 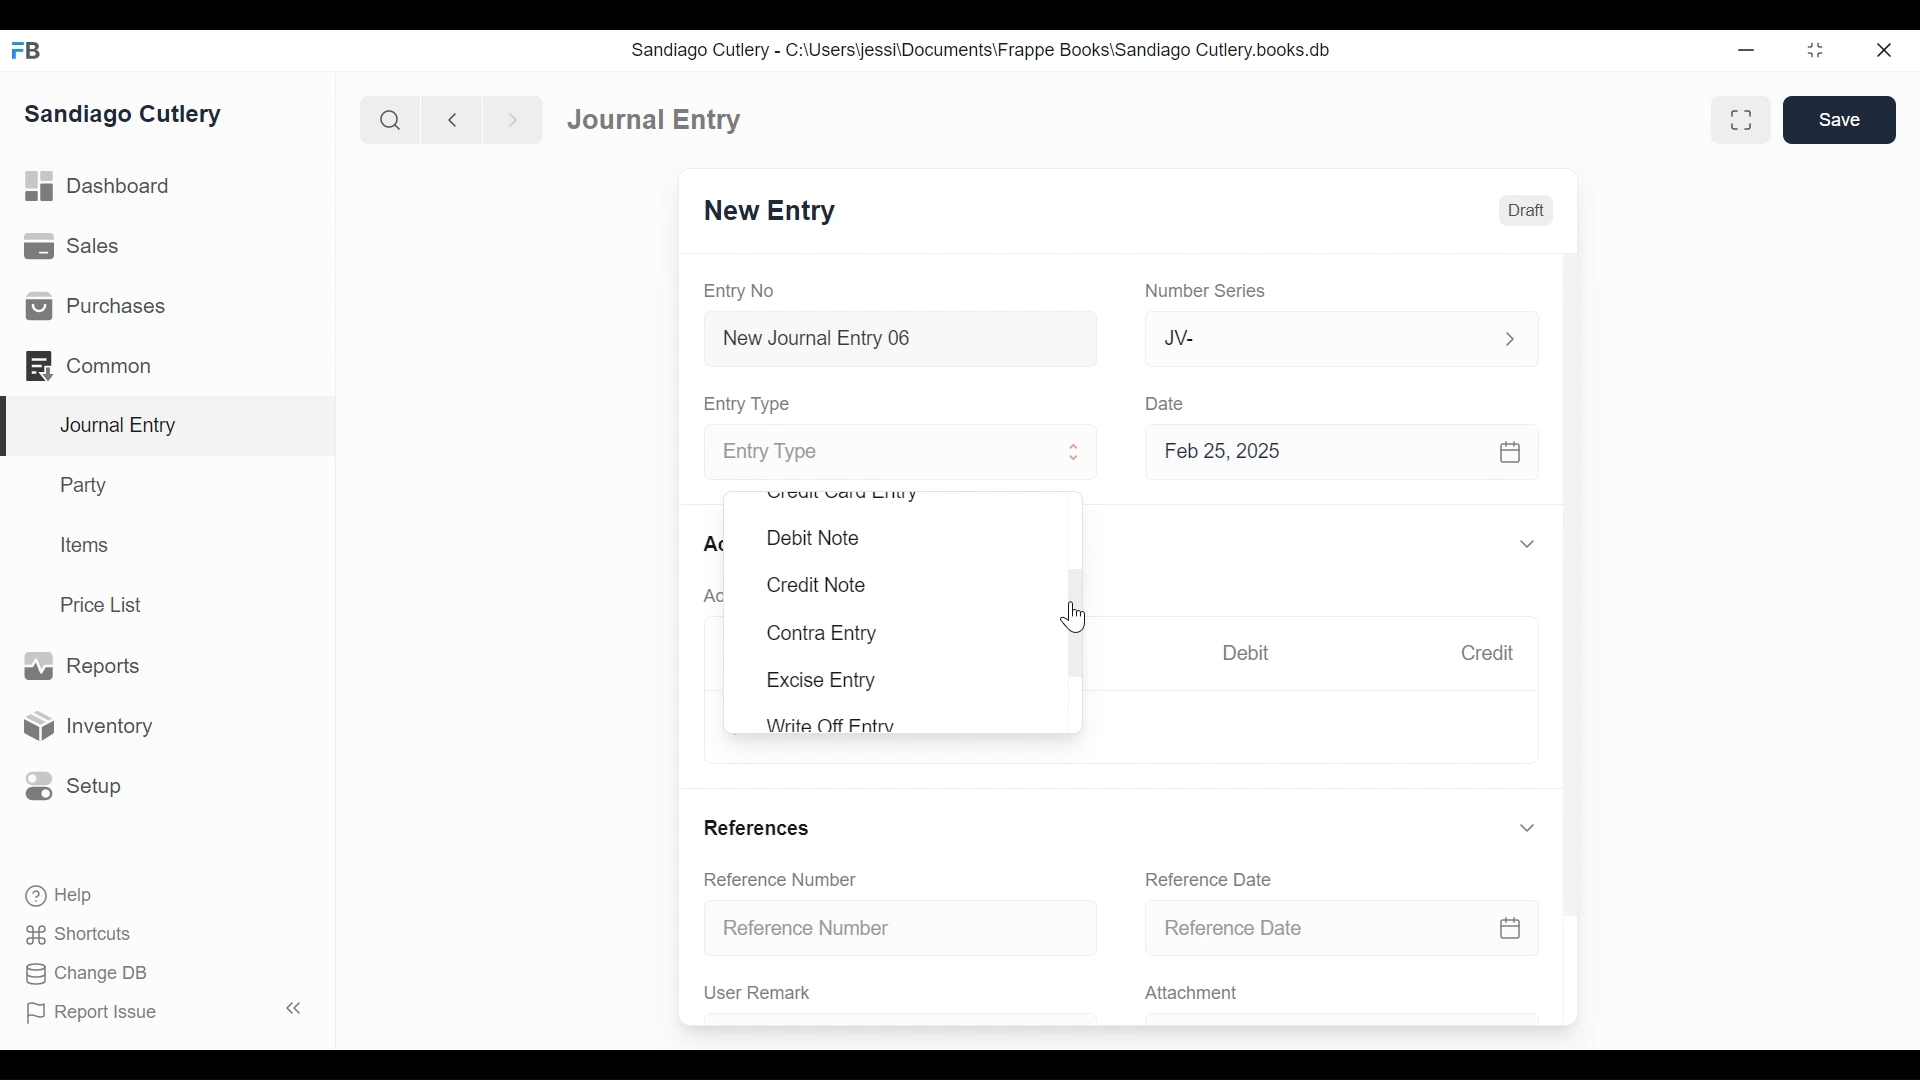 I want to click on Save, so click(x=1839, y=119).